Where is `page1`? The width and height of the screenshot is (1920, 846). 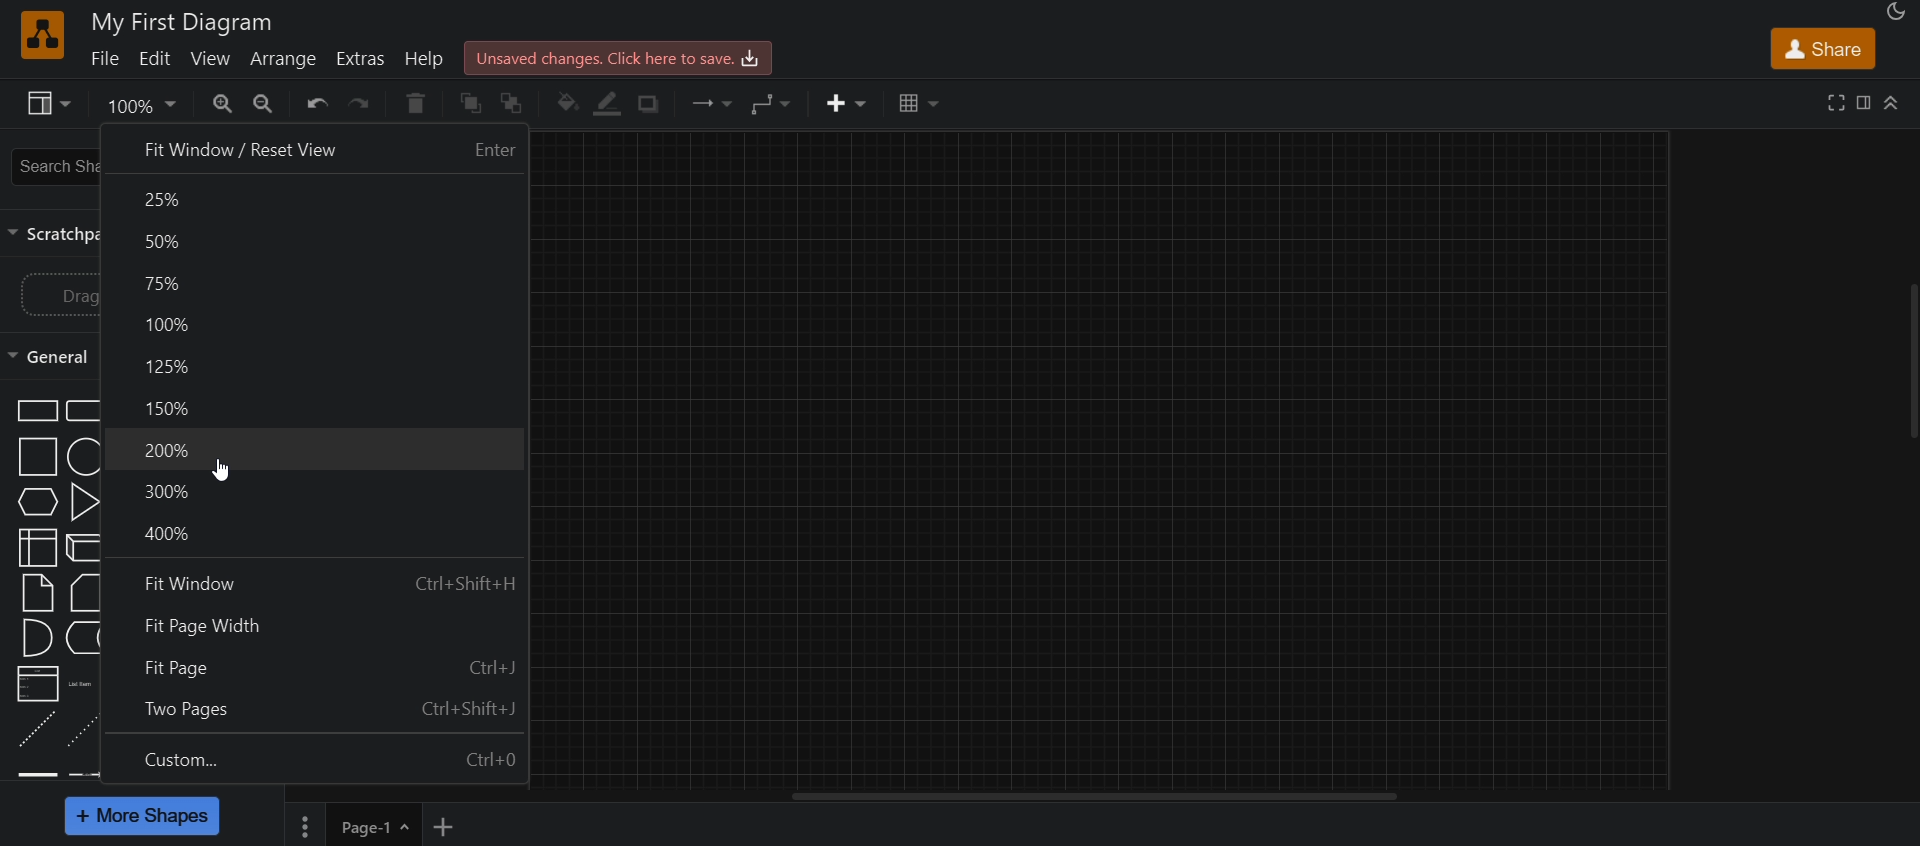
page1 is located at coordinates (352, 828).